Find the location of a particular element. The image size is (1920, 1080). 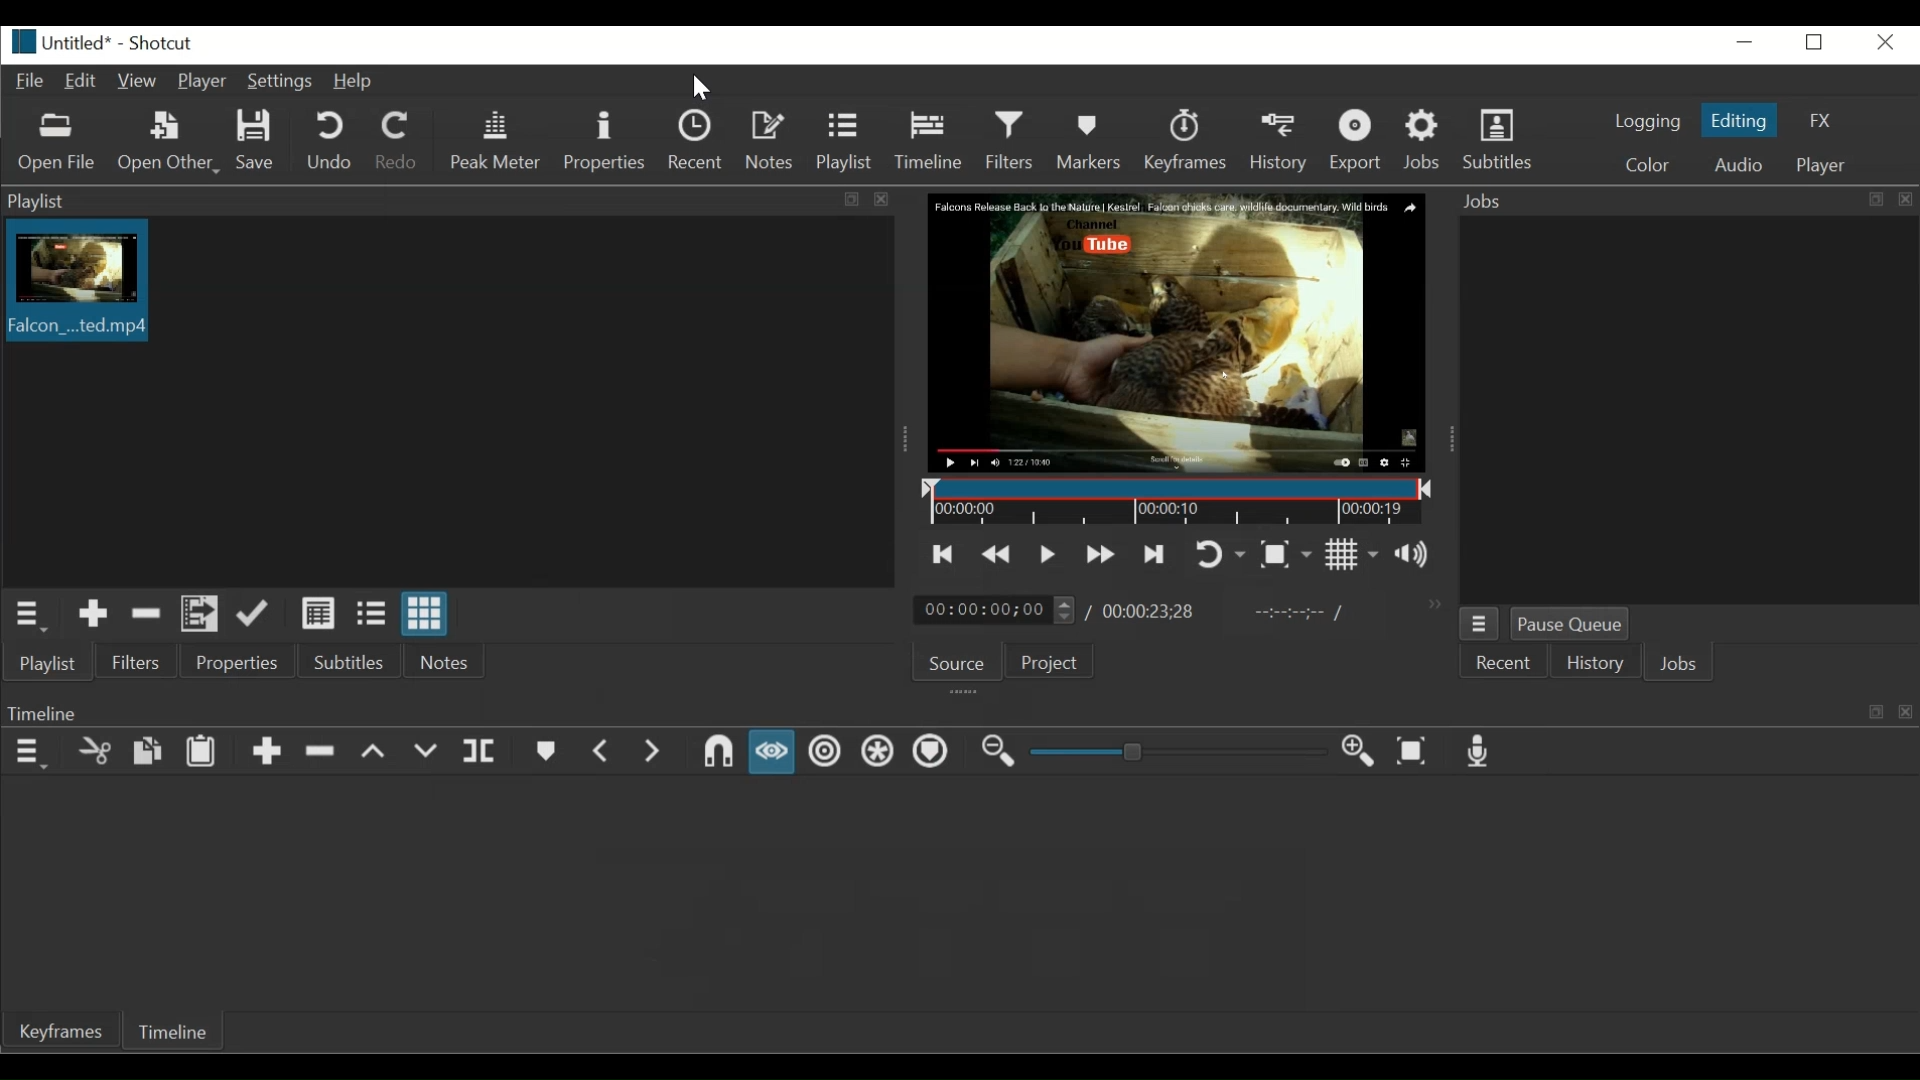

Jobs is located at coordinates (1425, 142).